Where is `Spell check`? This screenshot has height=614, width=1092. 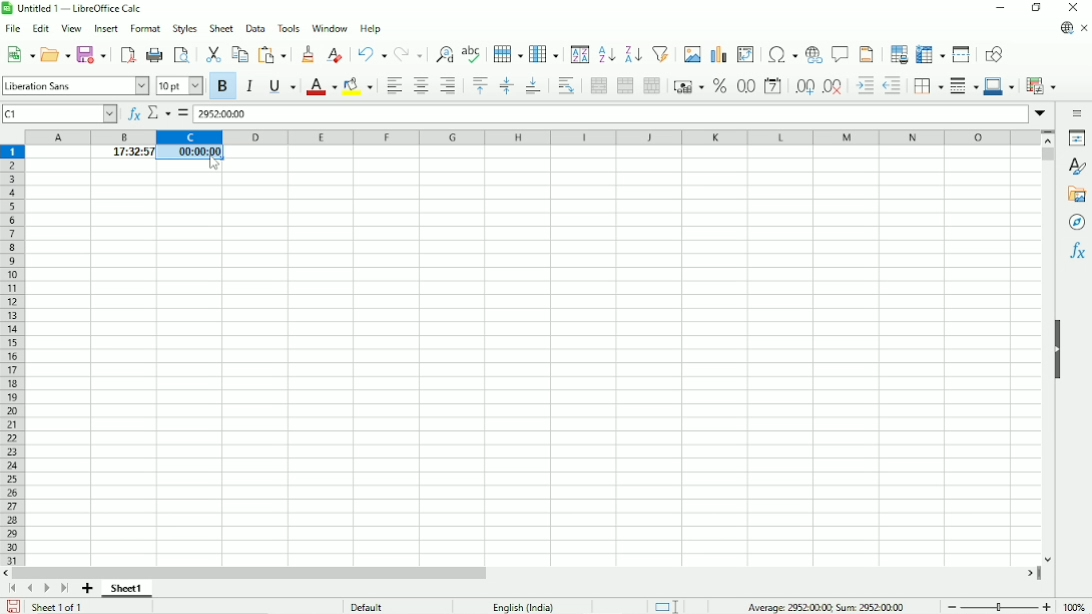 Spell check is located at coordinates (472, 53).